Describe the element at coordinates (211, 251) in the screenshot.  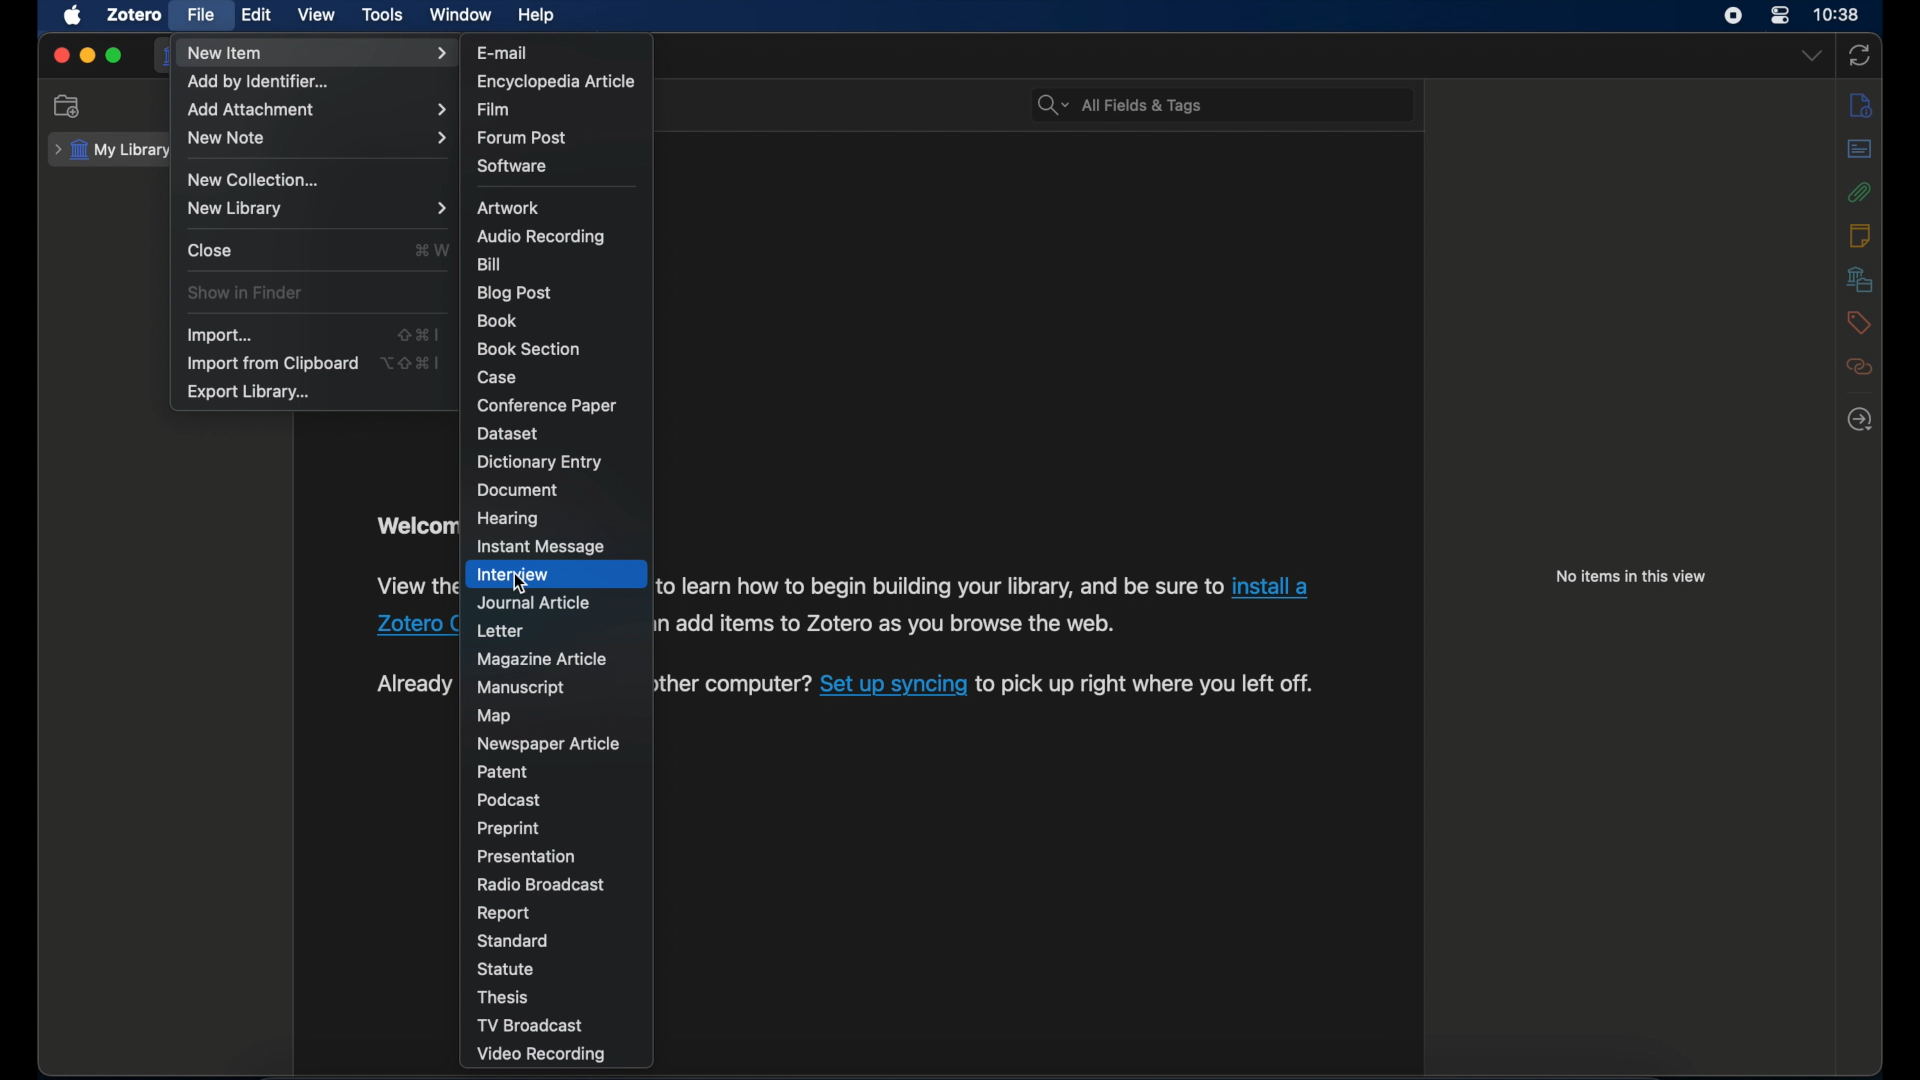
I see `close` at that location.